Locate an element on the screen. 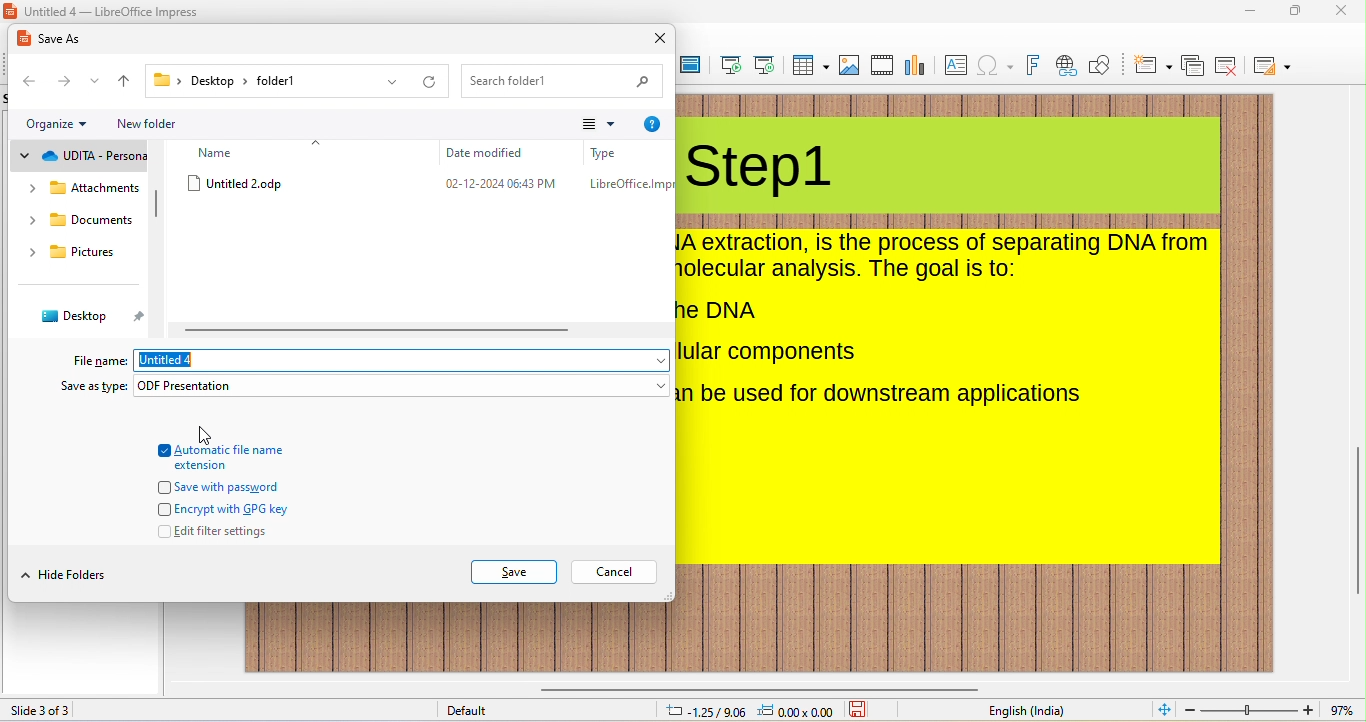 The image size is (1366, 722). hide folder is located at coordinates (78, 576).